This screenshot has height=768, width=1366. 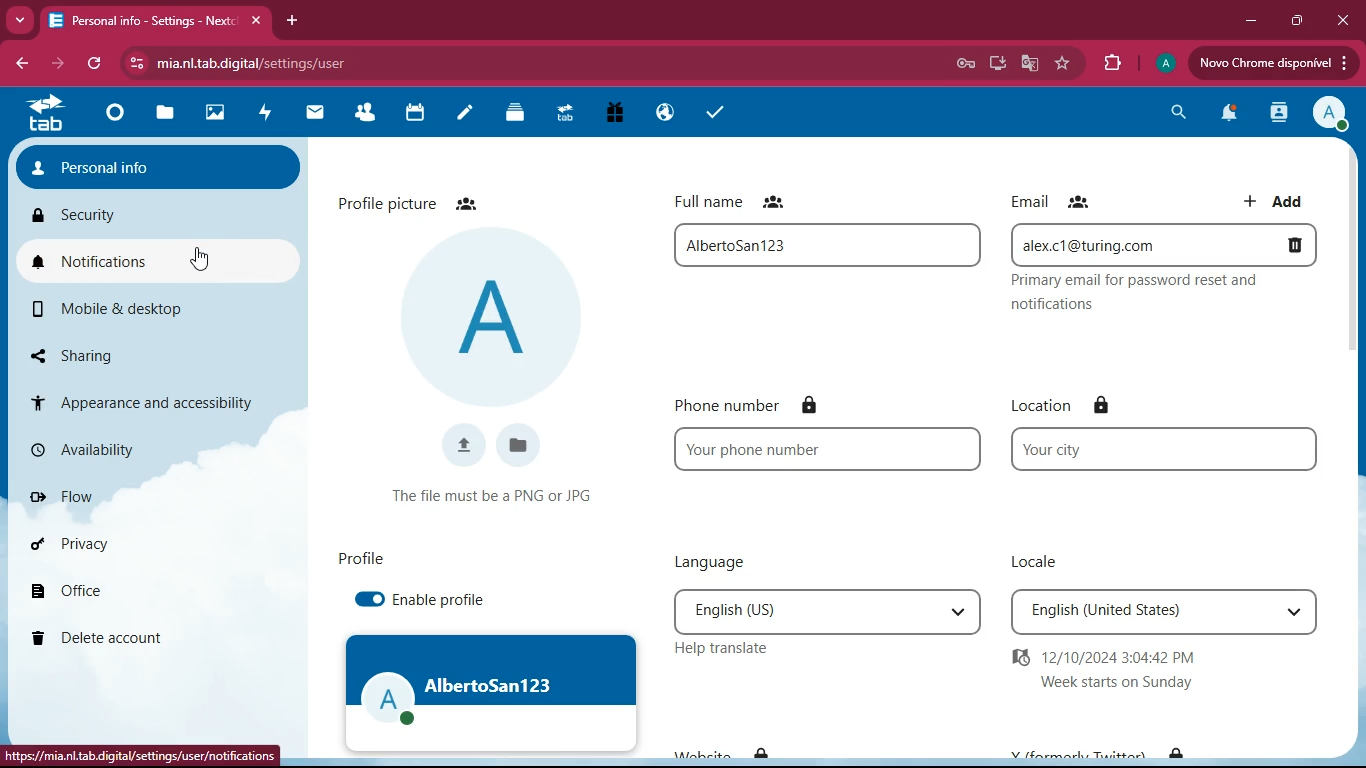 I want to click on notes, so click(x=468, y=116).